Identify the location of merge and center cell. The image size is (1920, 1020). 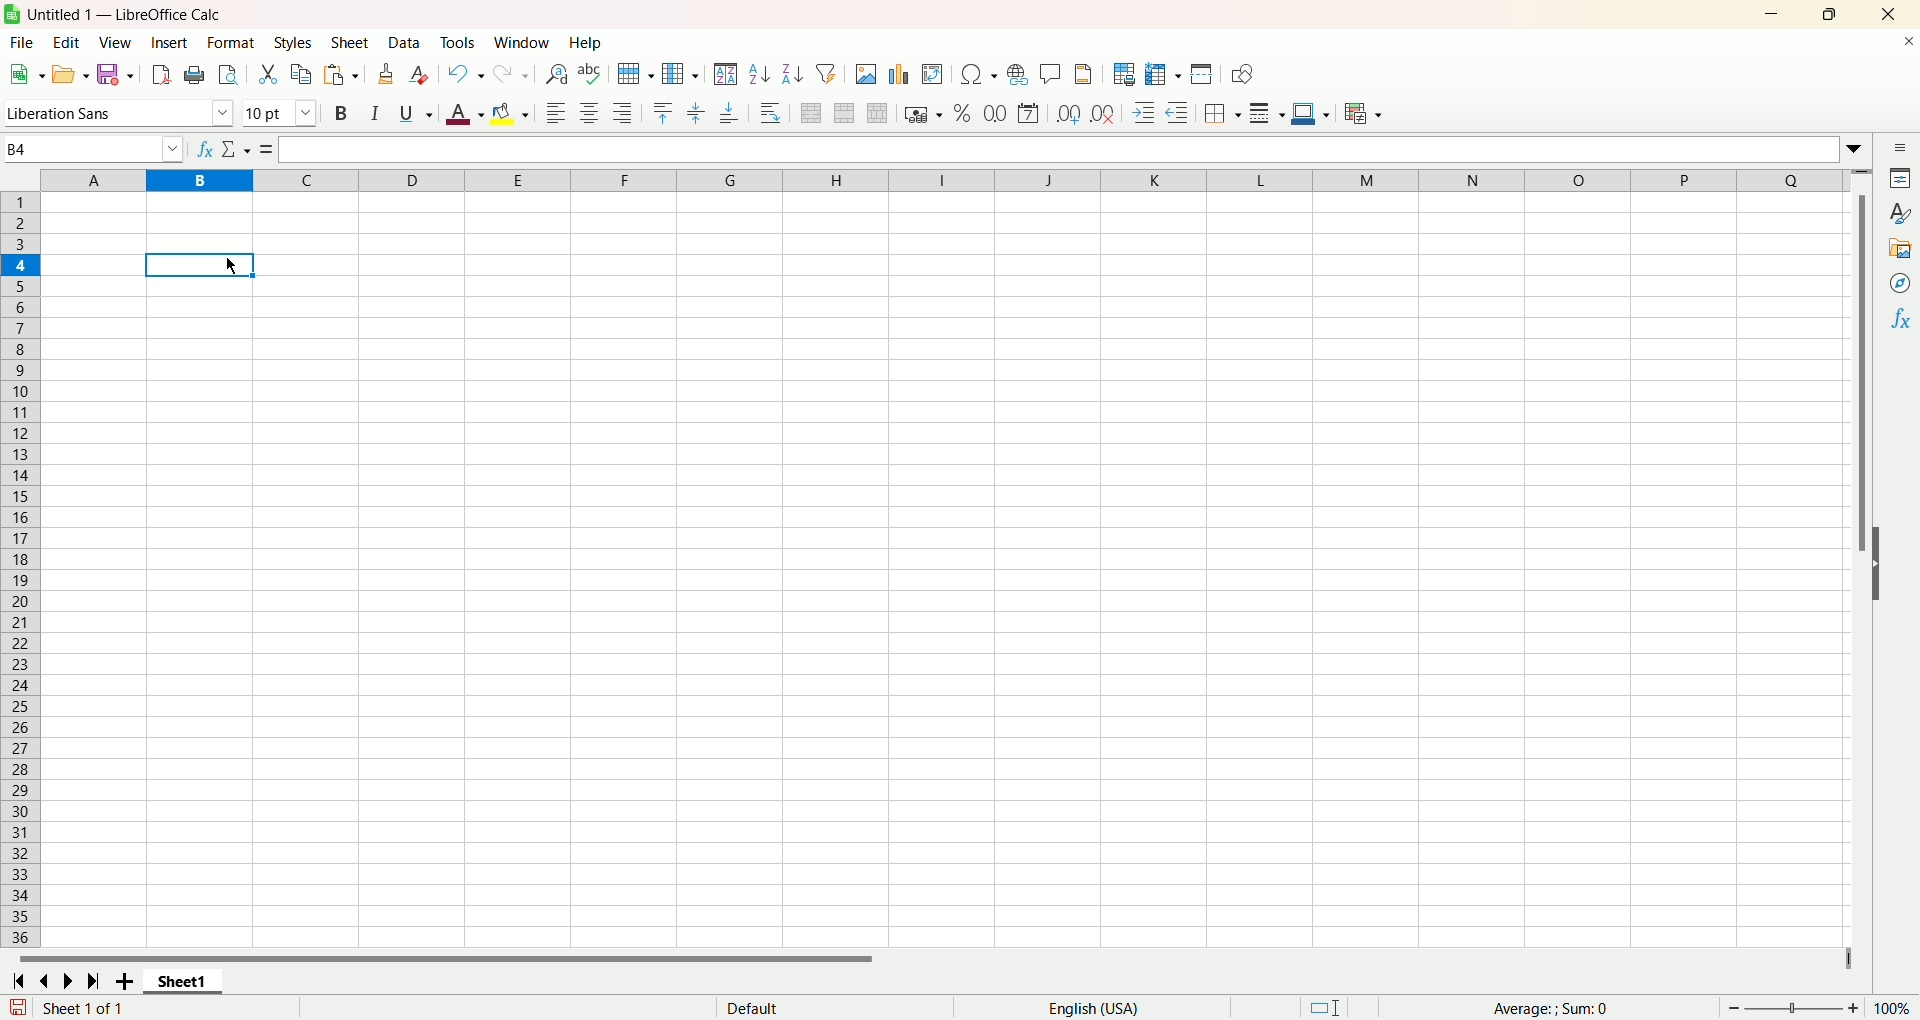
(814, 111).